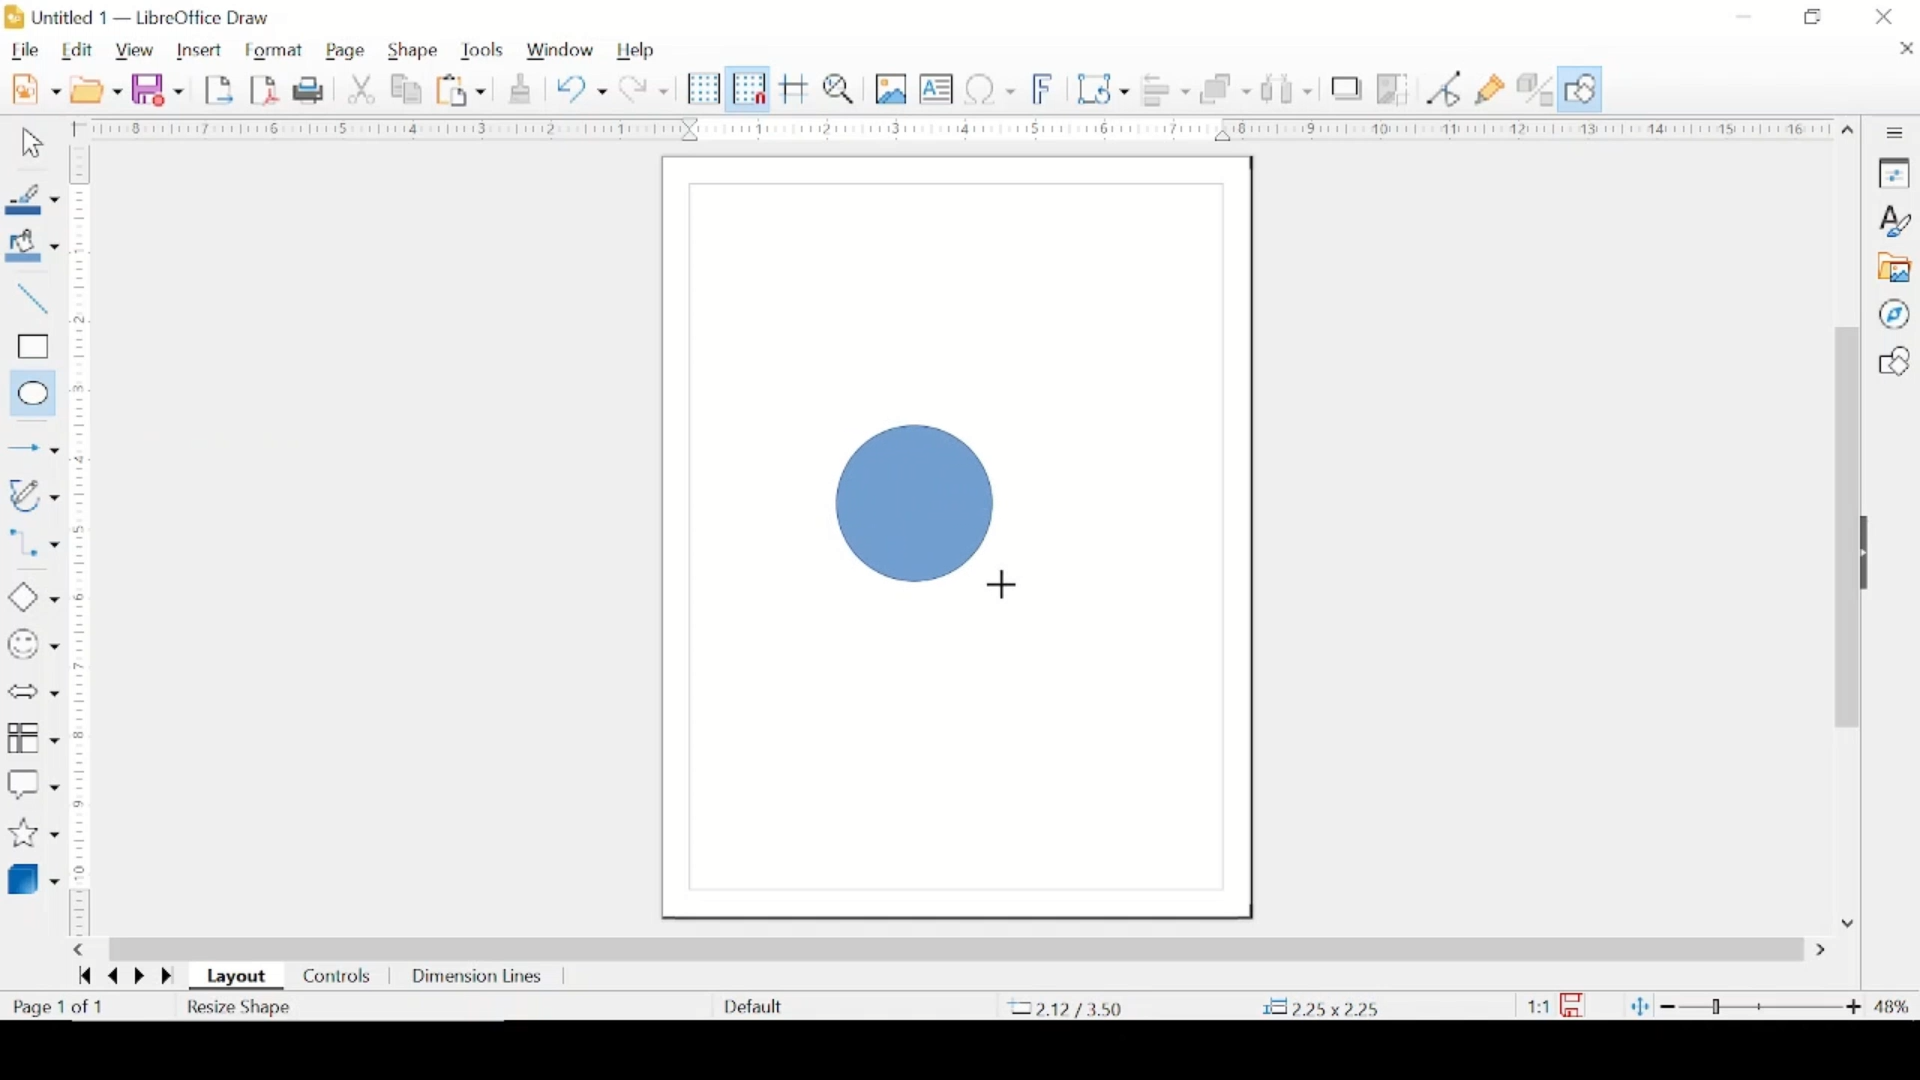 This screenshot has height=1080, width=1920. What do you see at coordinates (83, 951) in the screenshot?
I see `scroll left arrow` at bounding box center [83, 951].